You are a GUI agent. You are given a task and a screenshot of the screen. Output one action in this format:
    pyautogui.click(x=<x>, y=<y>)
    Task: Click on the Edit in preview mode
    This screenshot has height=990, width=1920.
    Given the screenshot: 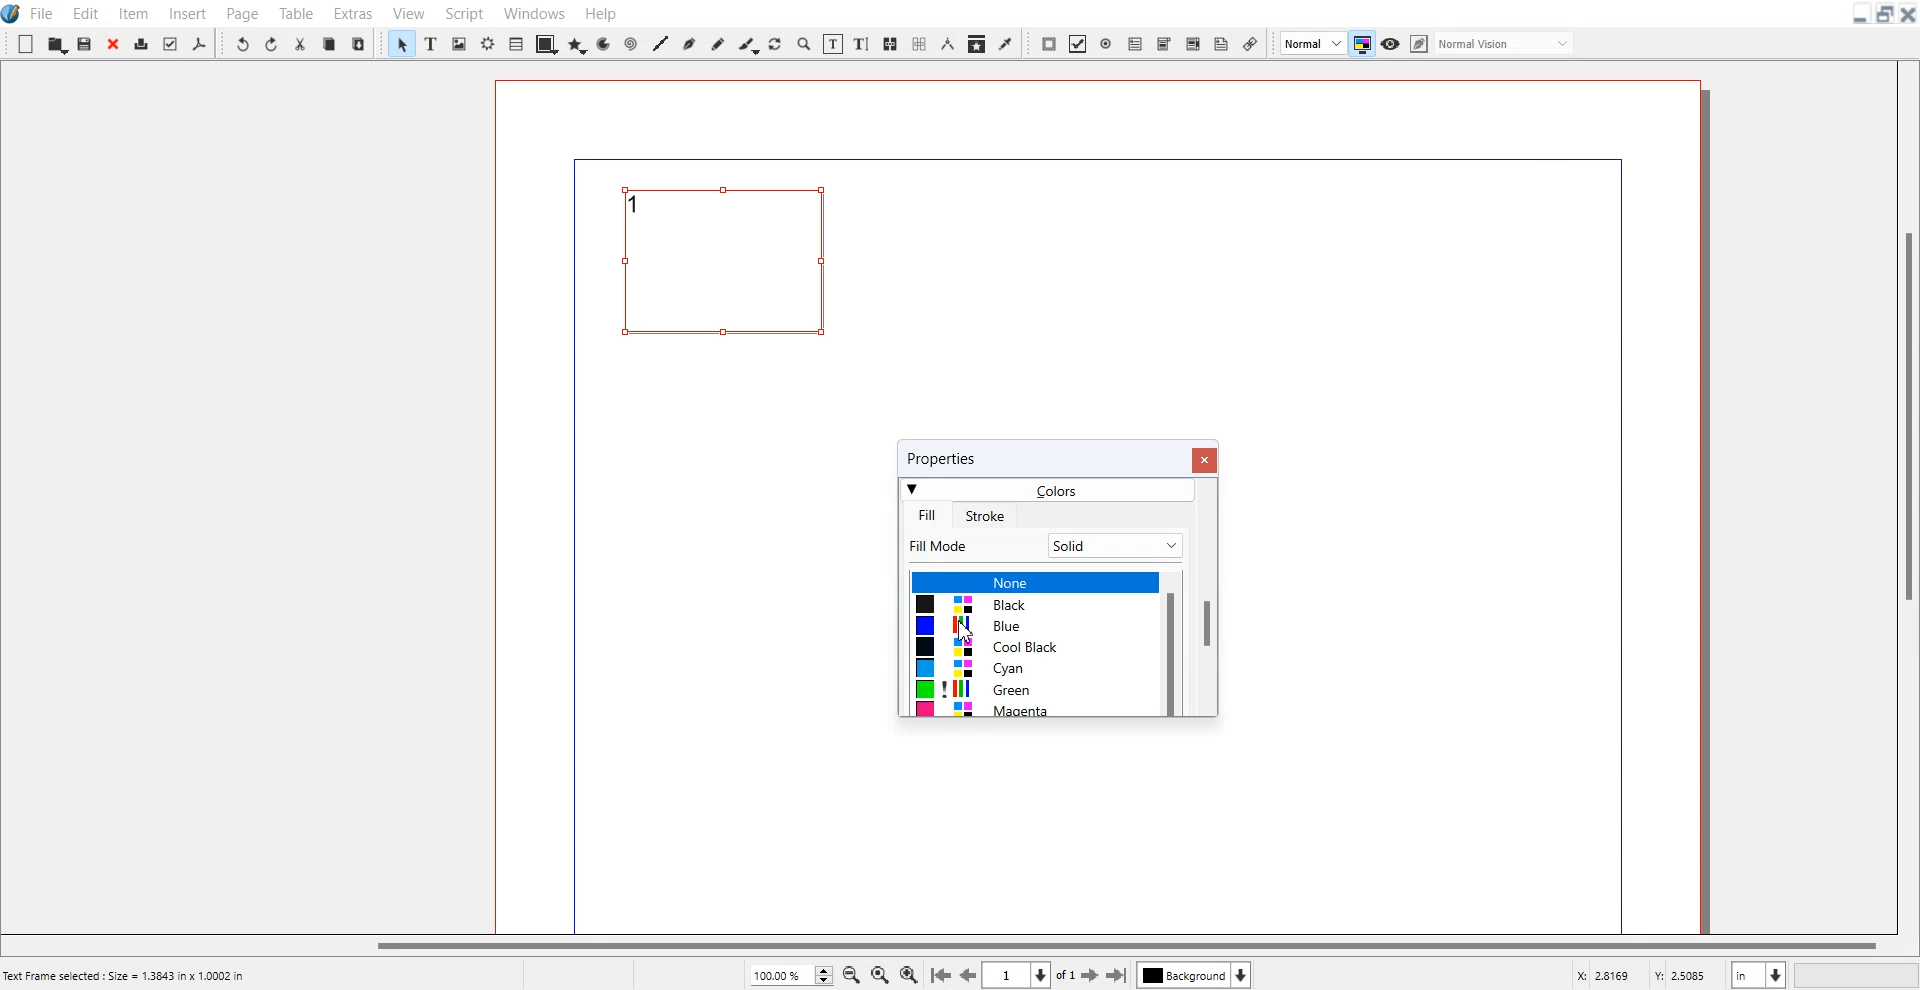 What is the action you would take?
    pyautogui.click(x=1493, y=42)
    